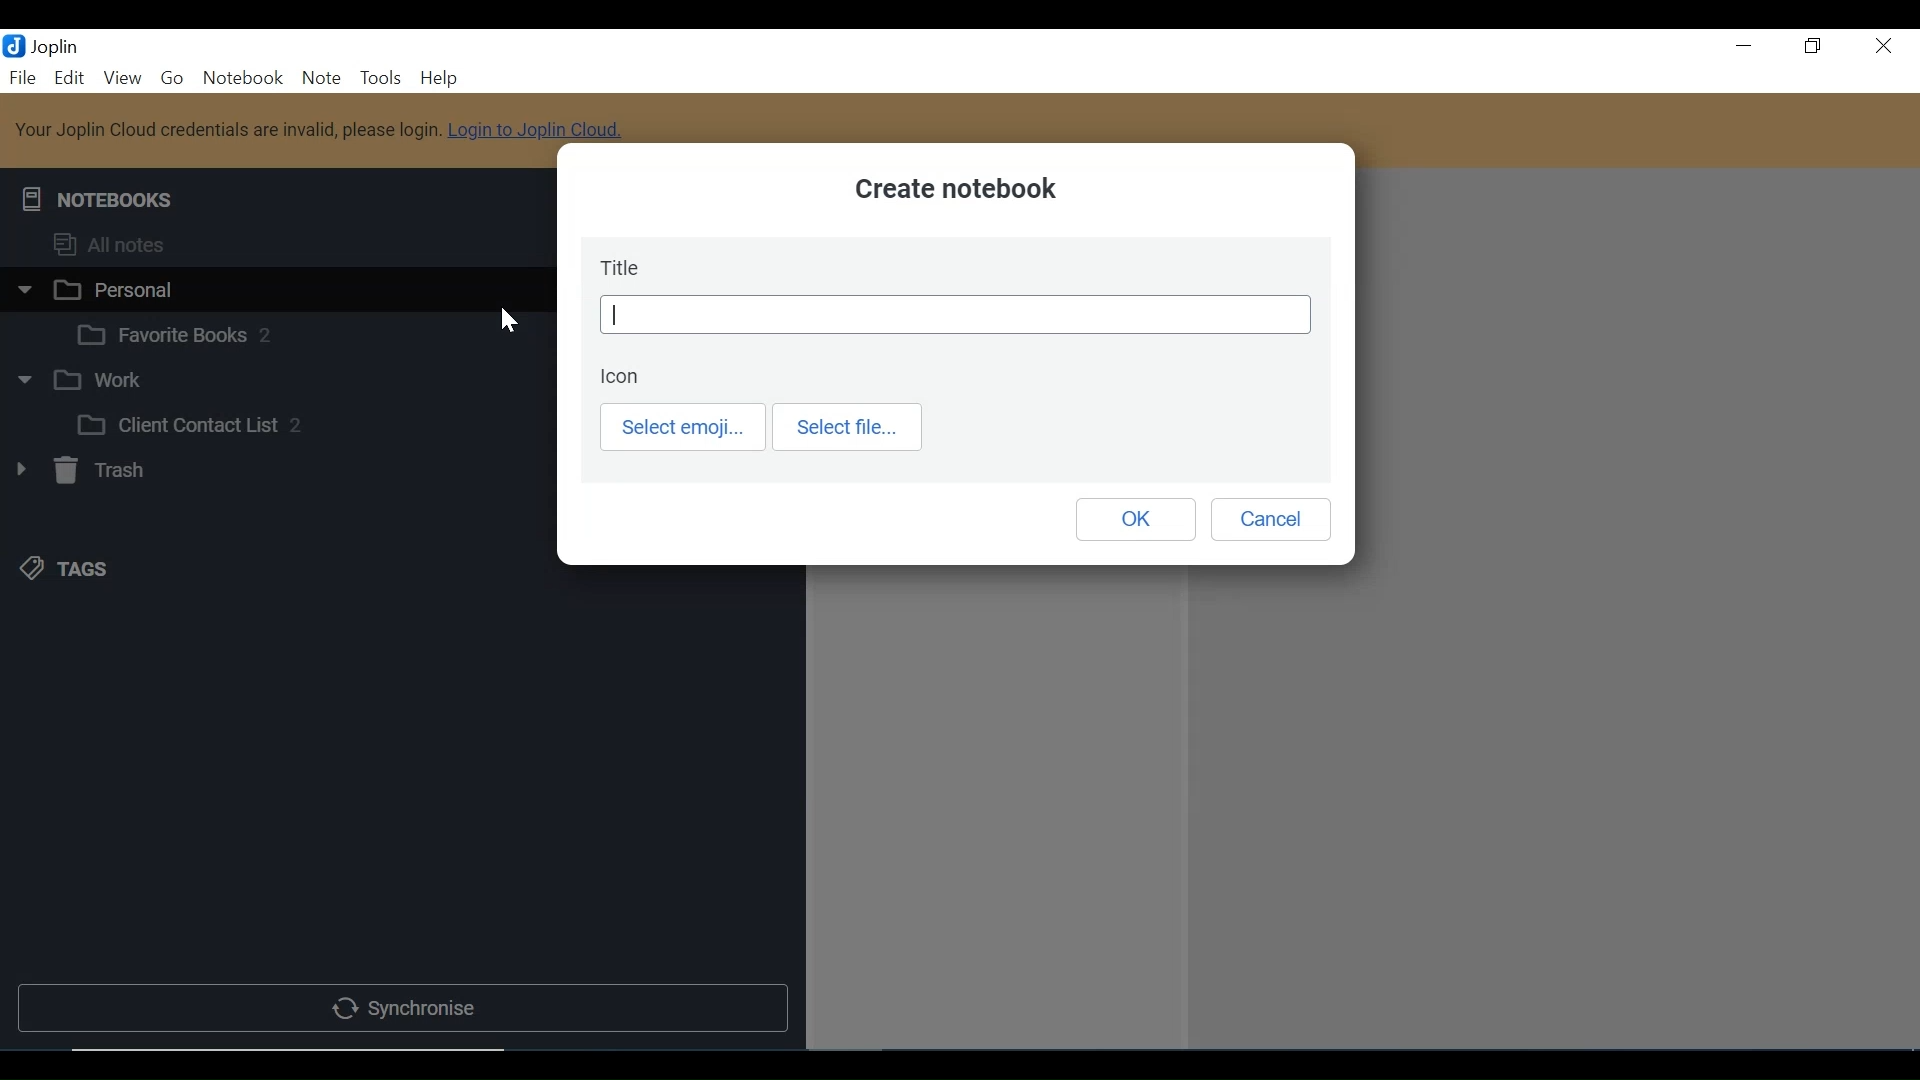 The height and width of the screenshot is (1080, 1920). I want to click on Notebook, so click(242, 79).